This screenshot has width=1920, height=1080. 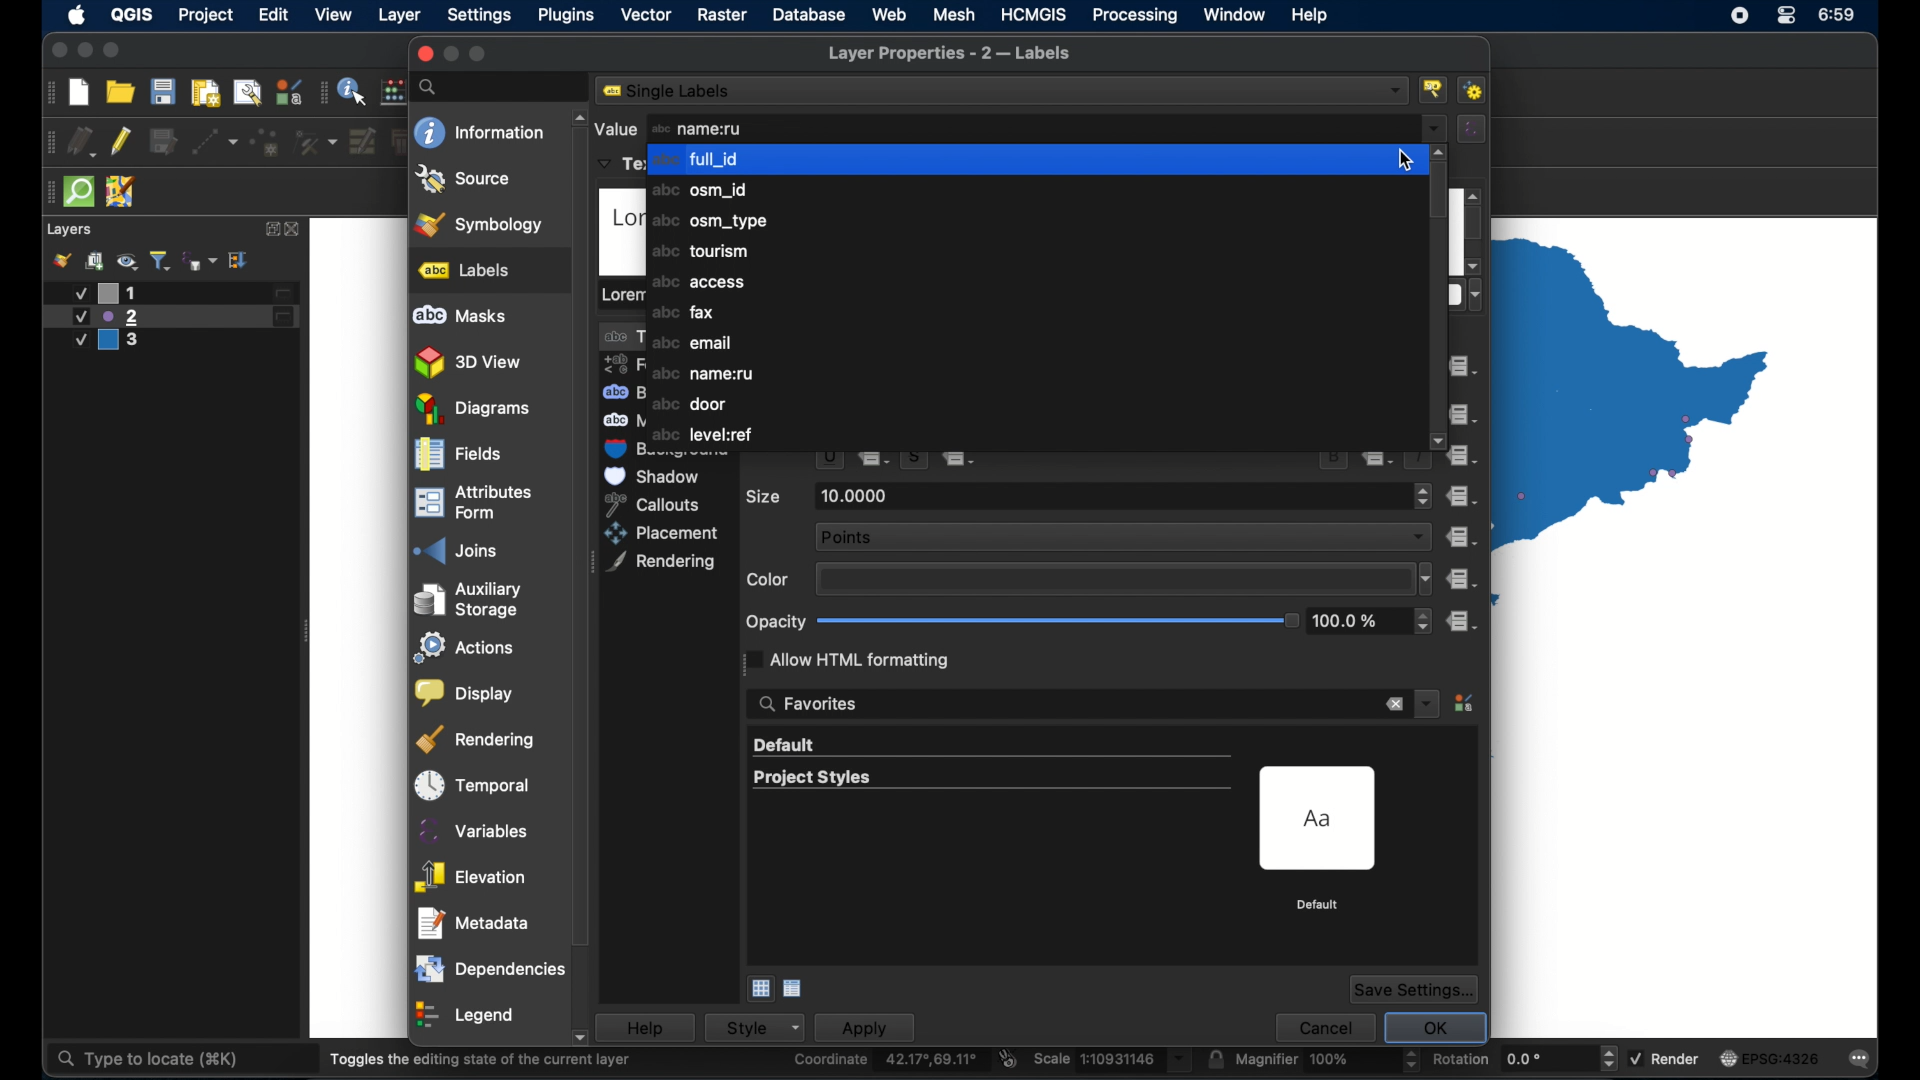 I want to click on default, so click(x=1319, y=905).